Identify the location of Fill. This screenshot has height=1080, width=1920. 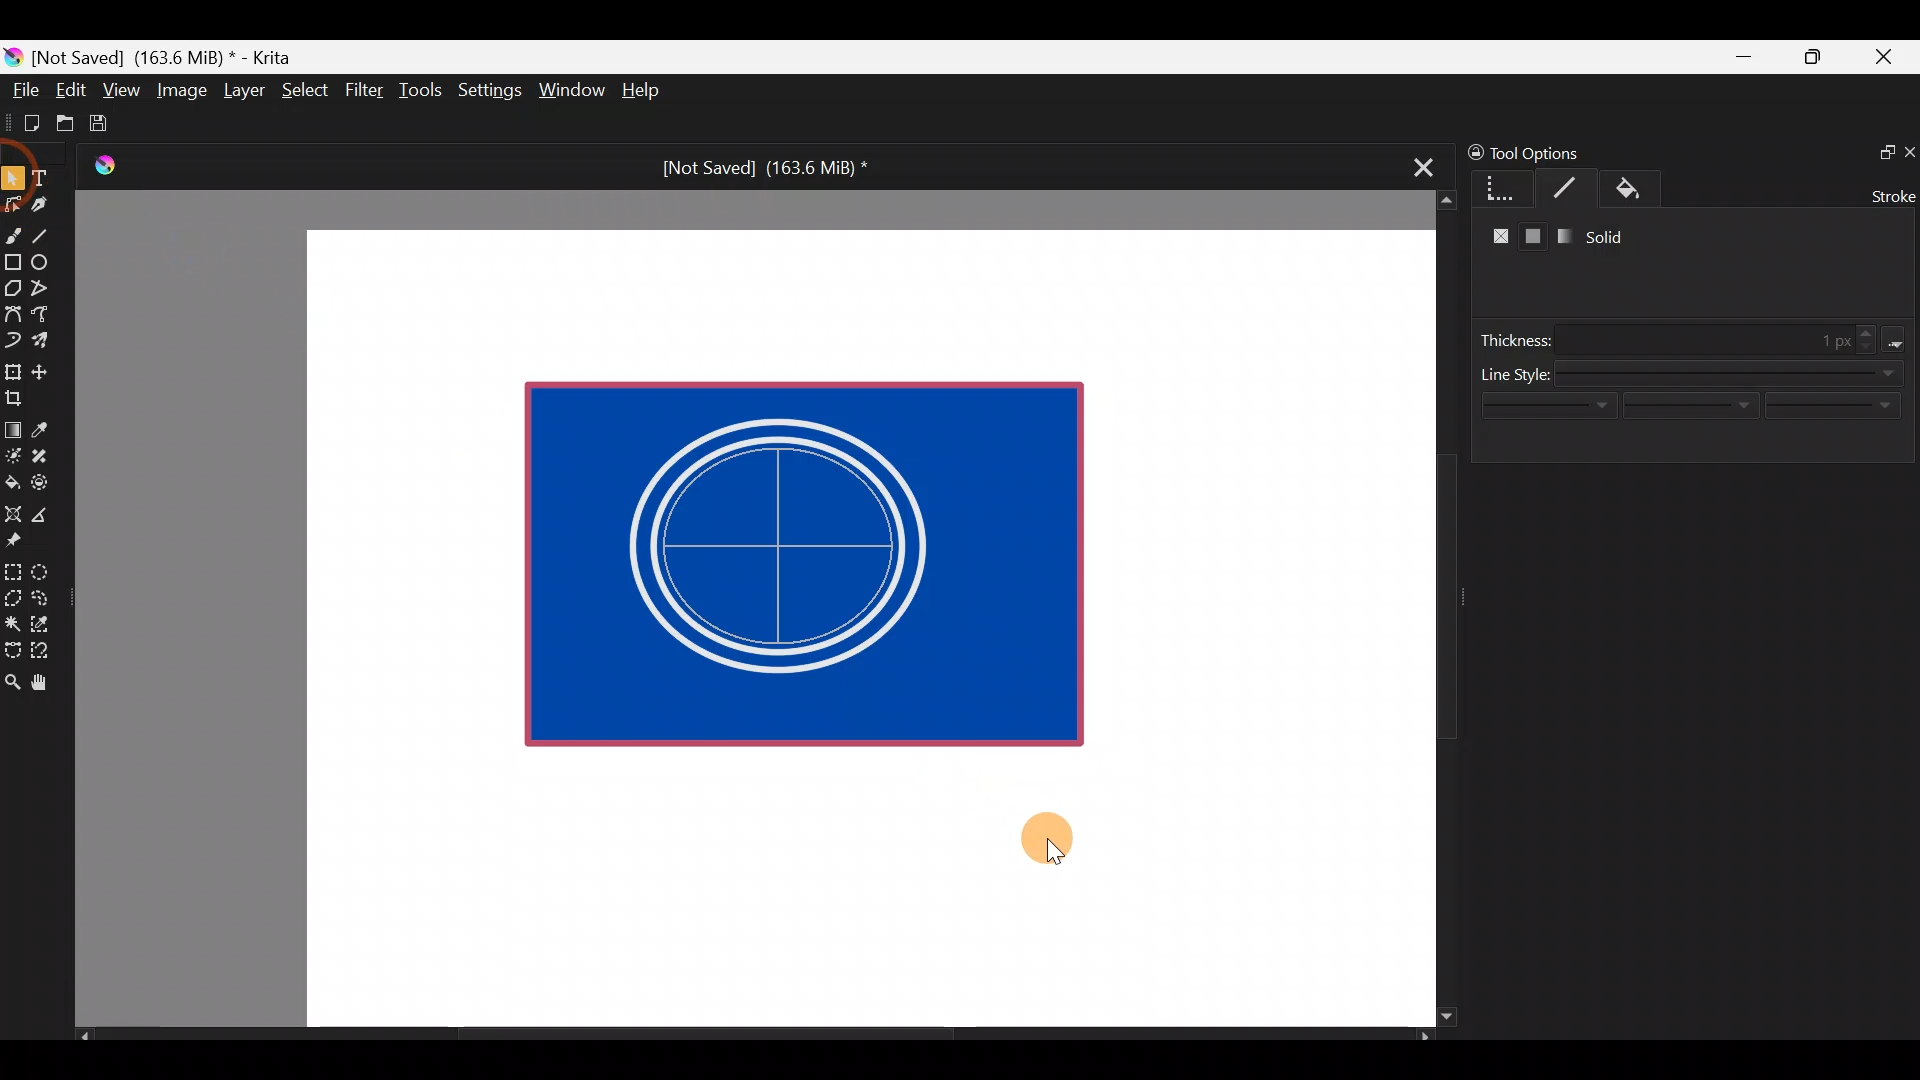
(1648, 190).